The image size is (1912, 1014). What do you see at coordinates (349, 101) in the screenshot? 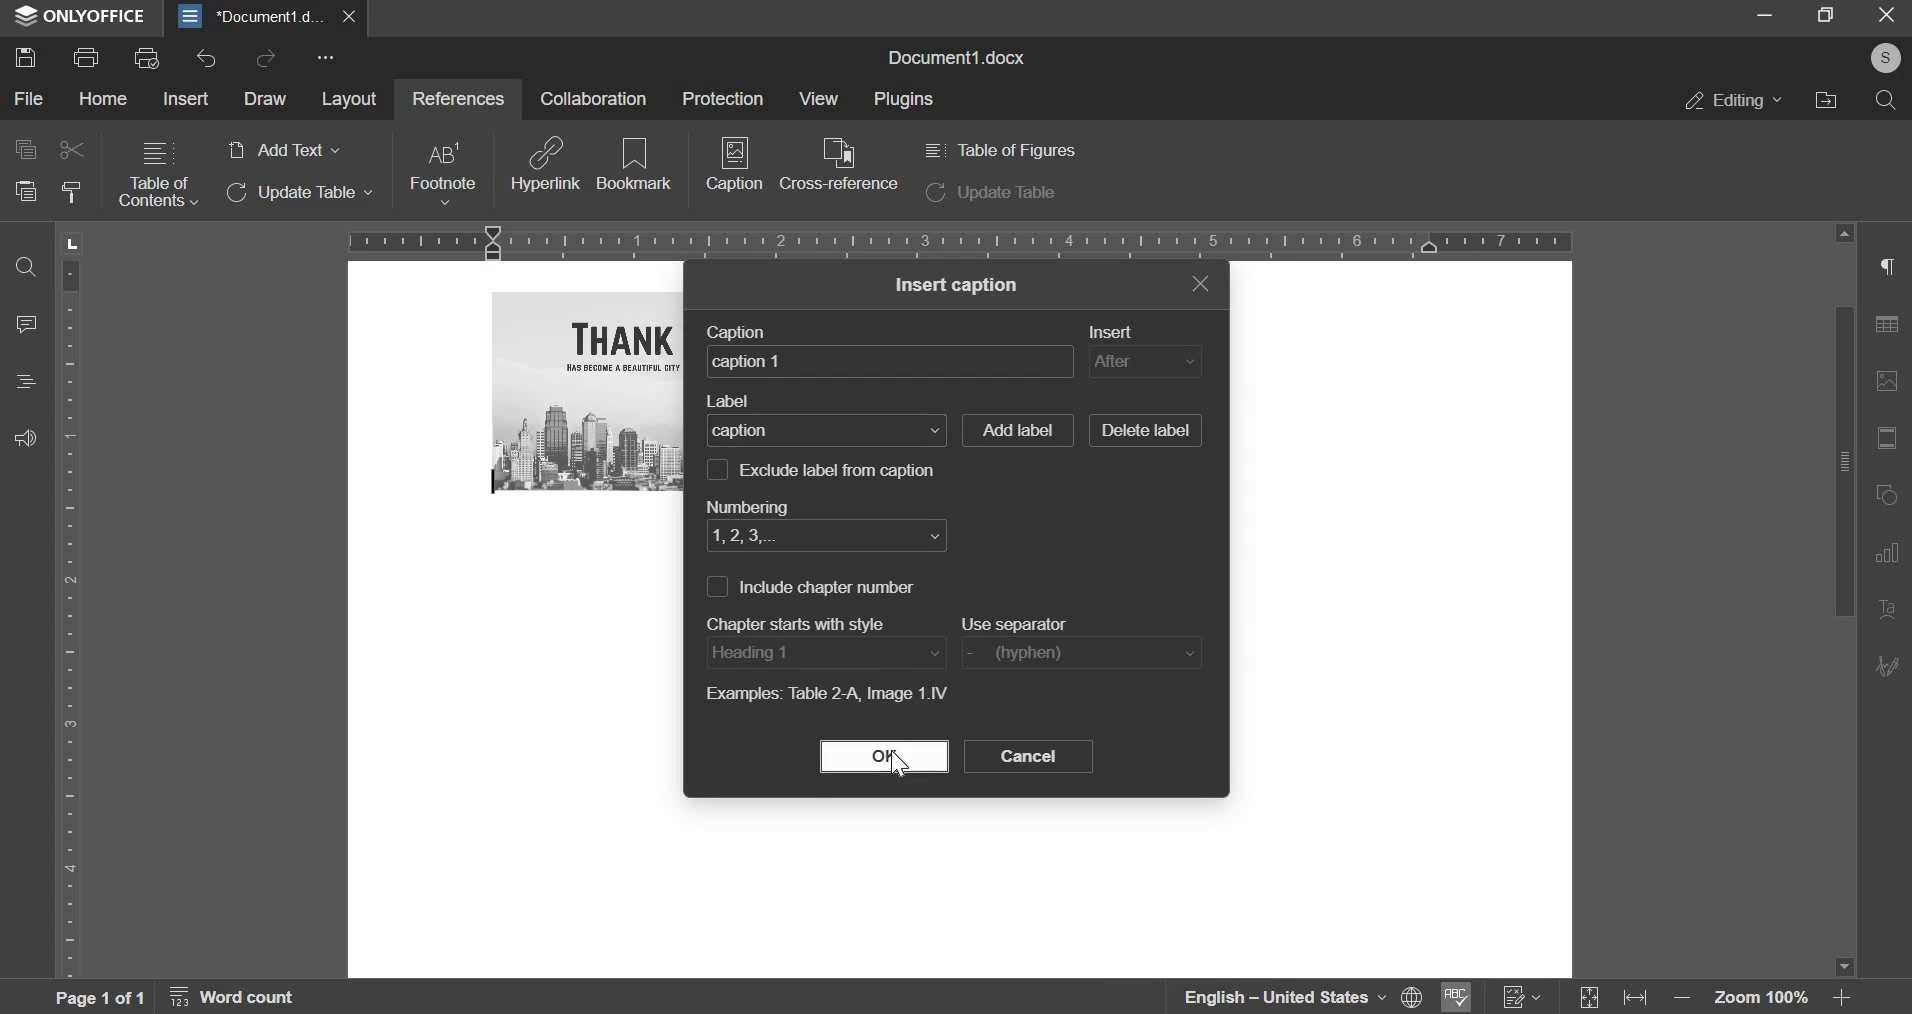
I see `layout` at bounding box center [349, 101].